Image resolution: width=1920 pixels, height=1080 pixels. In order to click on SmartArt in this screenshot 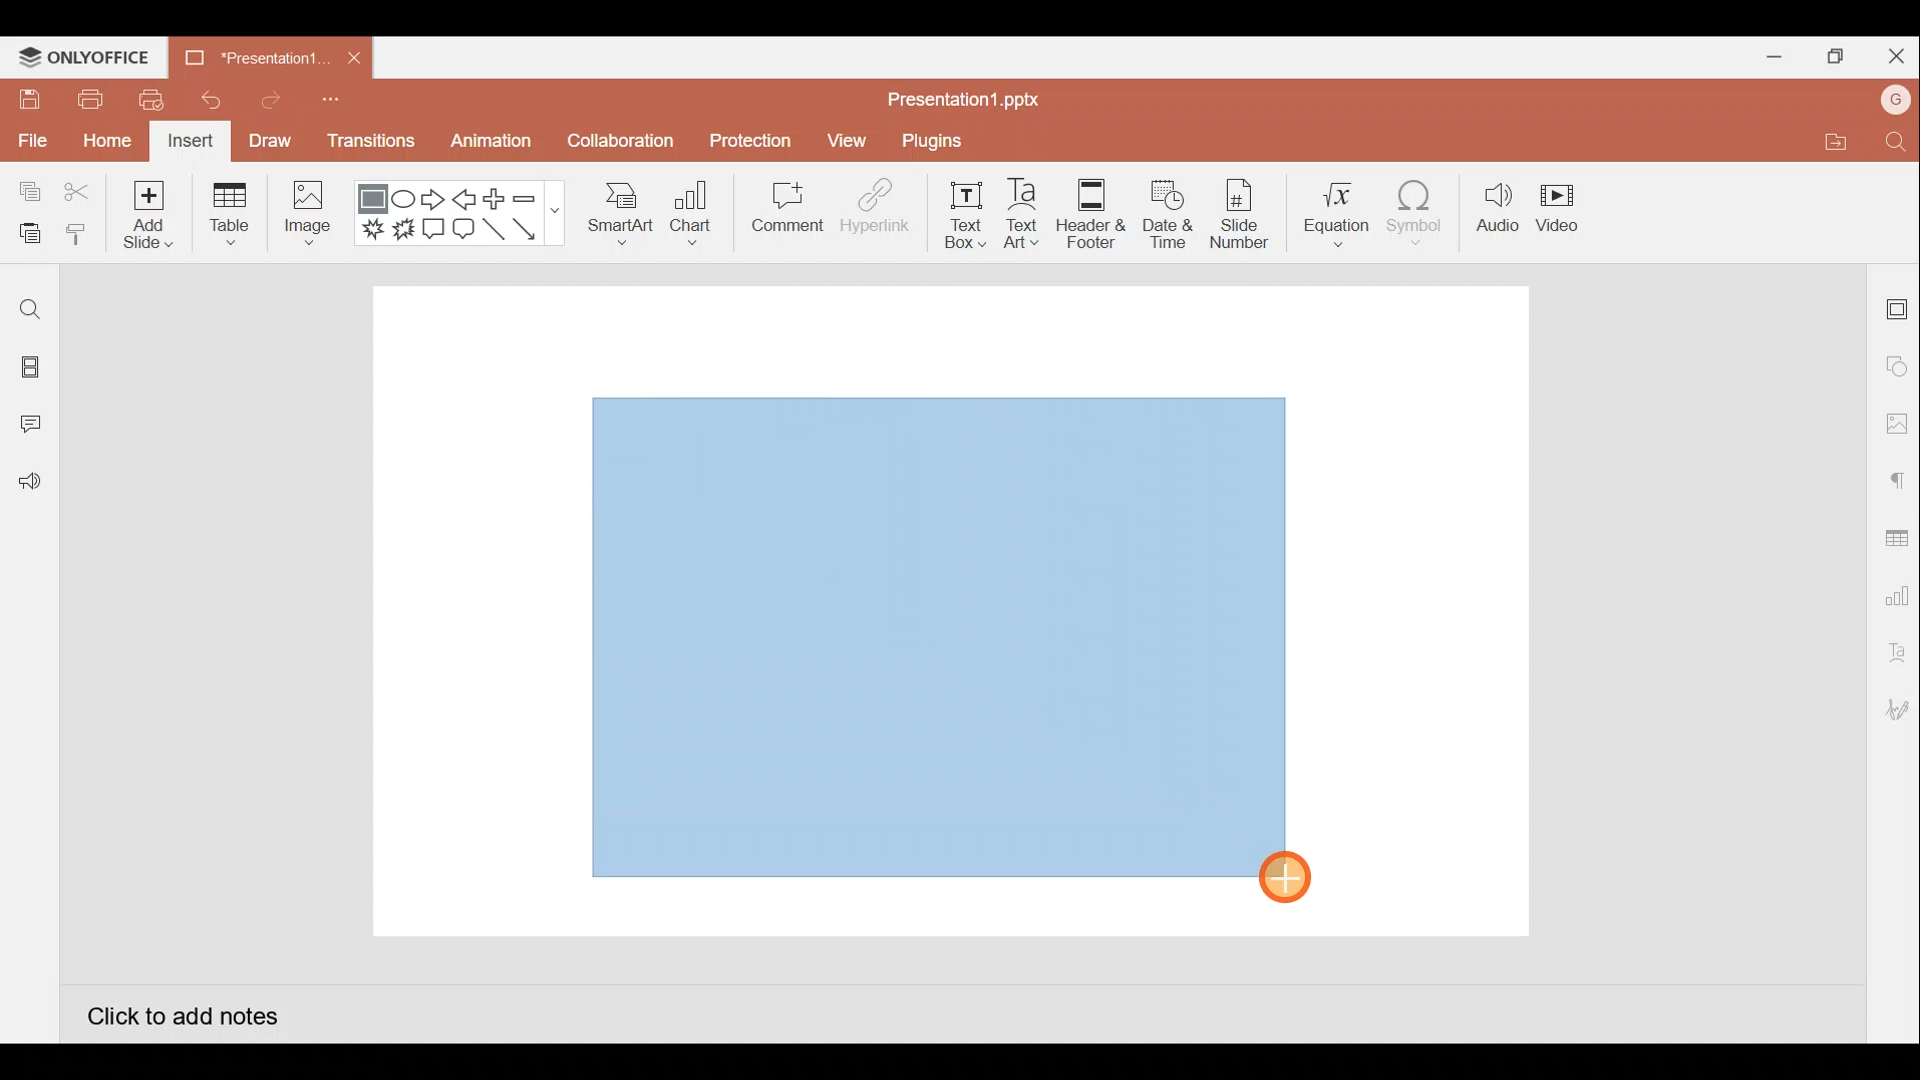, I will do `click(619, 210)`.